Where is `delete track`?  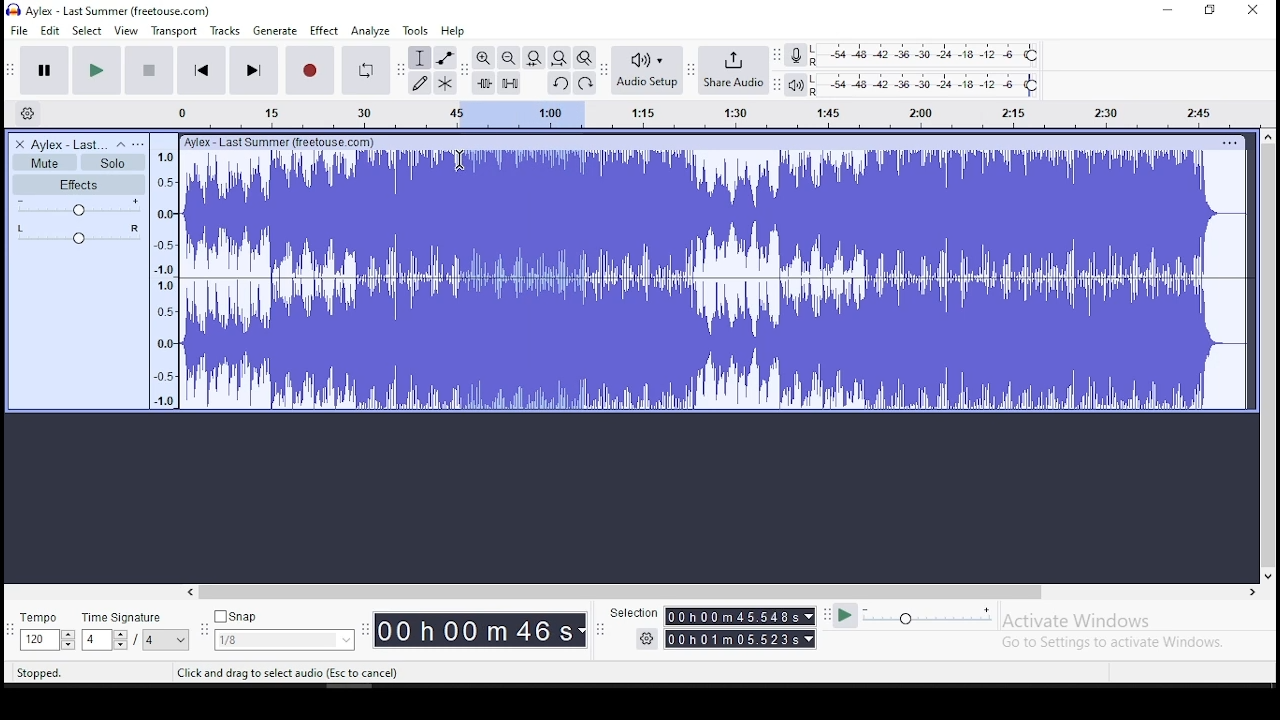 delete track is located at coordinates (19, 144).